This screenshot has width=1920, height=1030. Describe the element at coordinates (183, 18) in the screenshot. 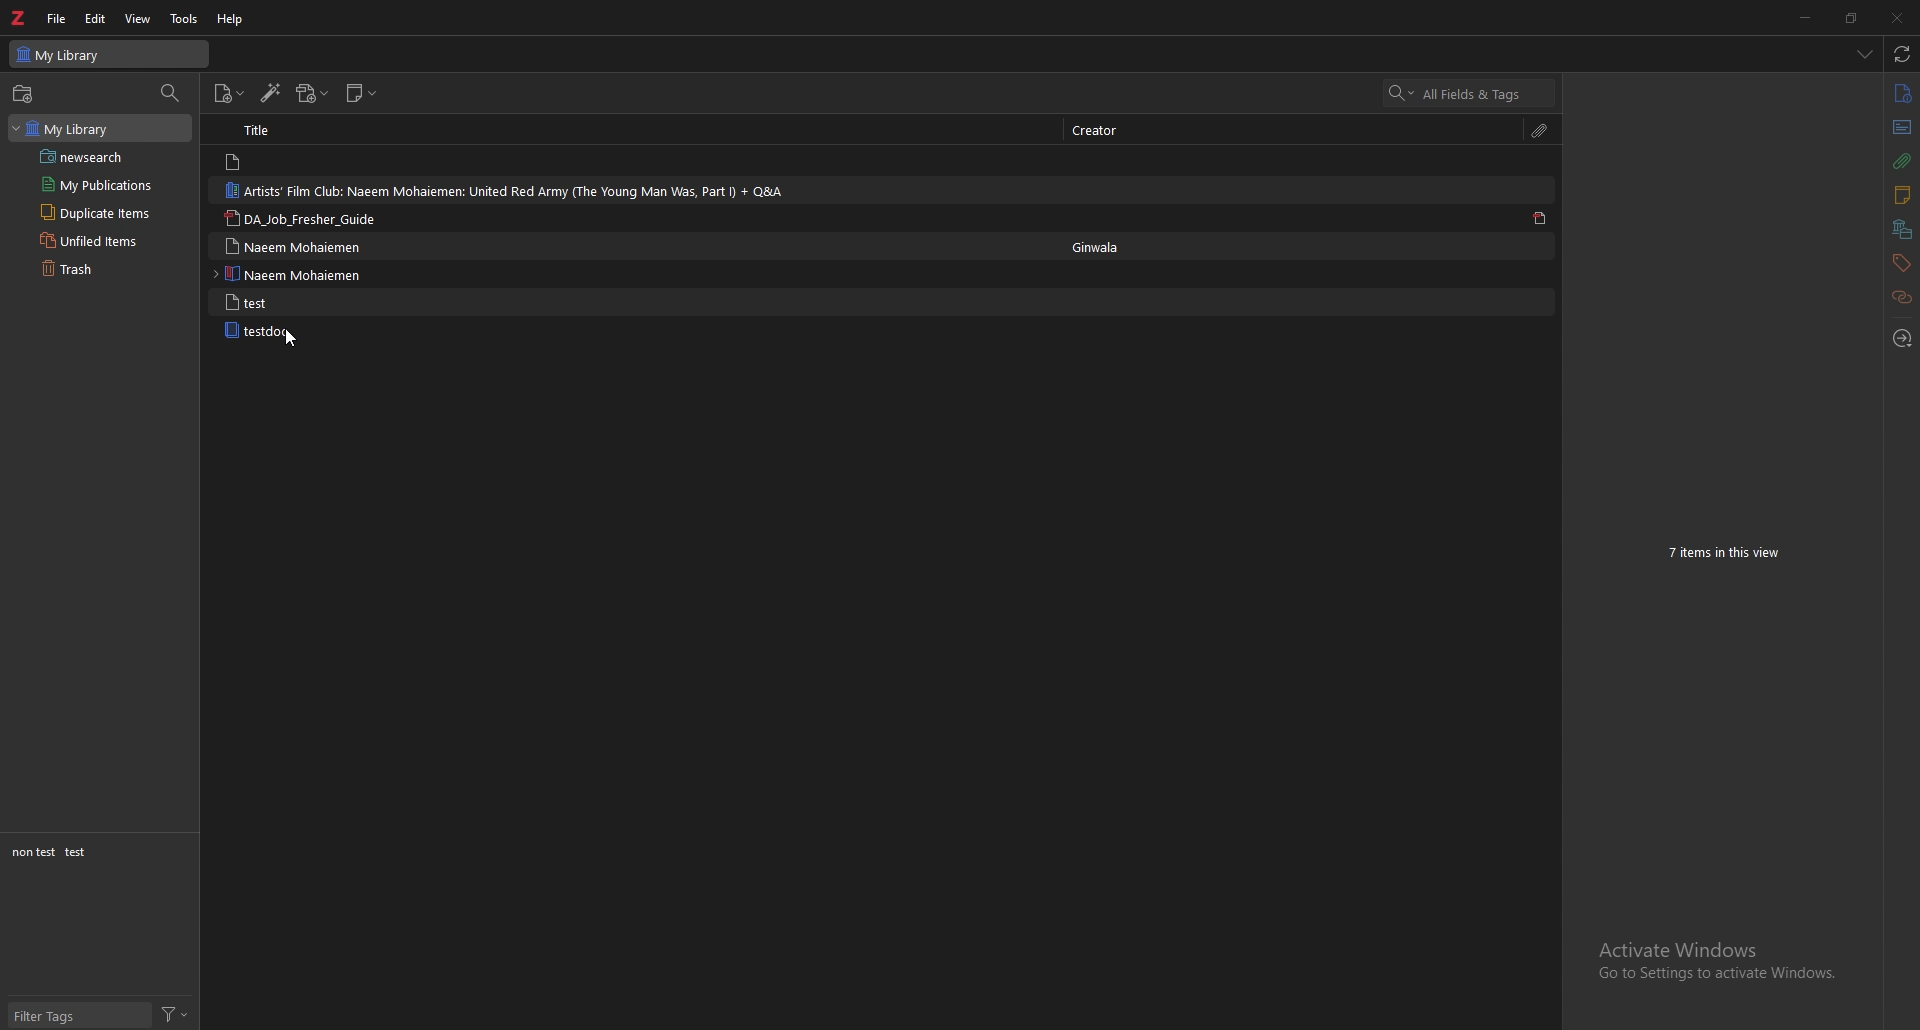

I see `tools` at that location.